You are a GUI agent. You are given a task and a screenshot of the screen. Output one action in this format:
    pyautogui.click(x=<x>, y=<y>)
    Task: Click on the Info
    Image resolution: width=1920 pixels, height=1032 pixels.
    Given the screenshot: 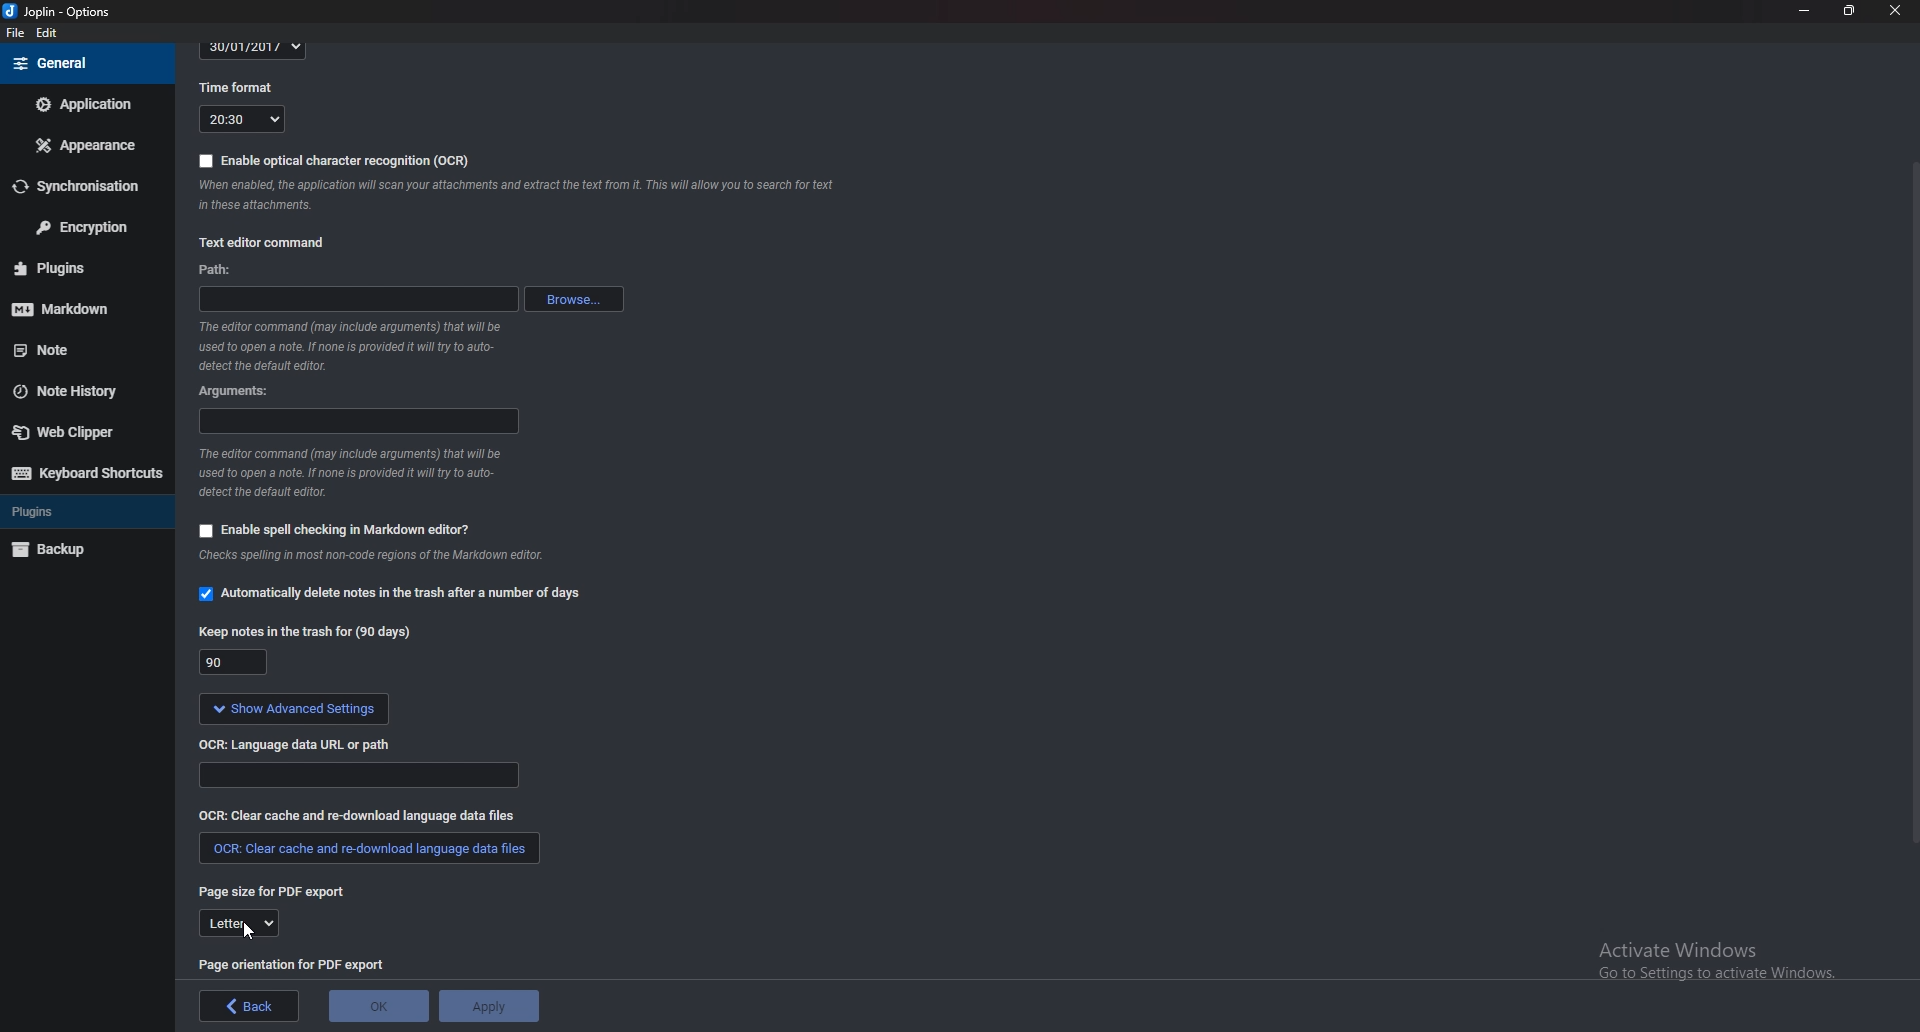 What is the action you would take?
    pyautogui.click(x=359, y=346)
    